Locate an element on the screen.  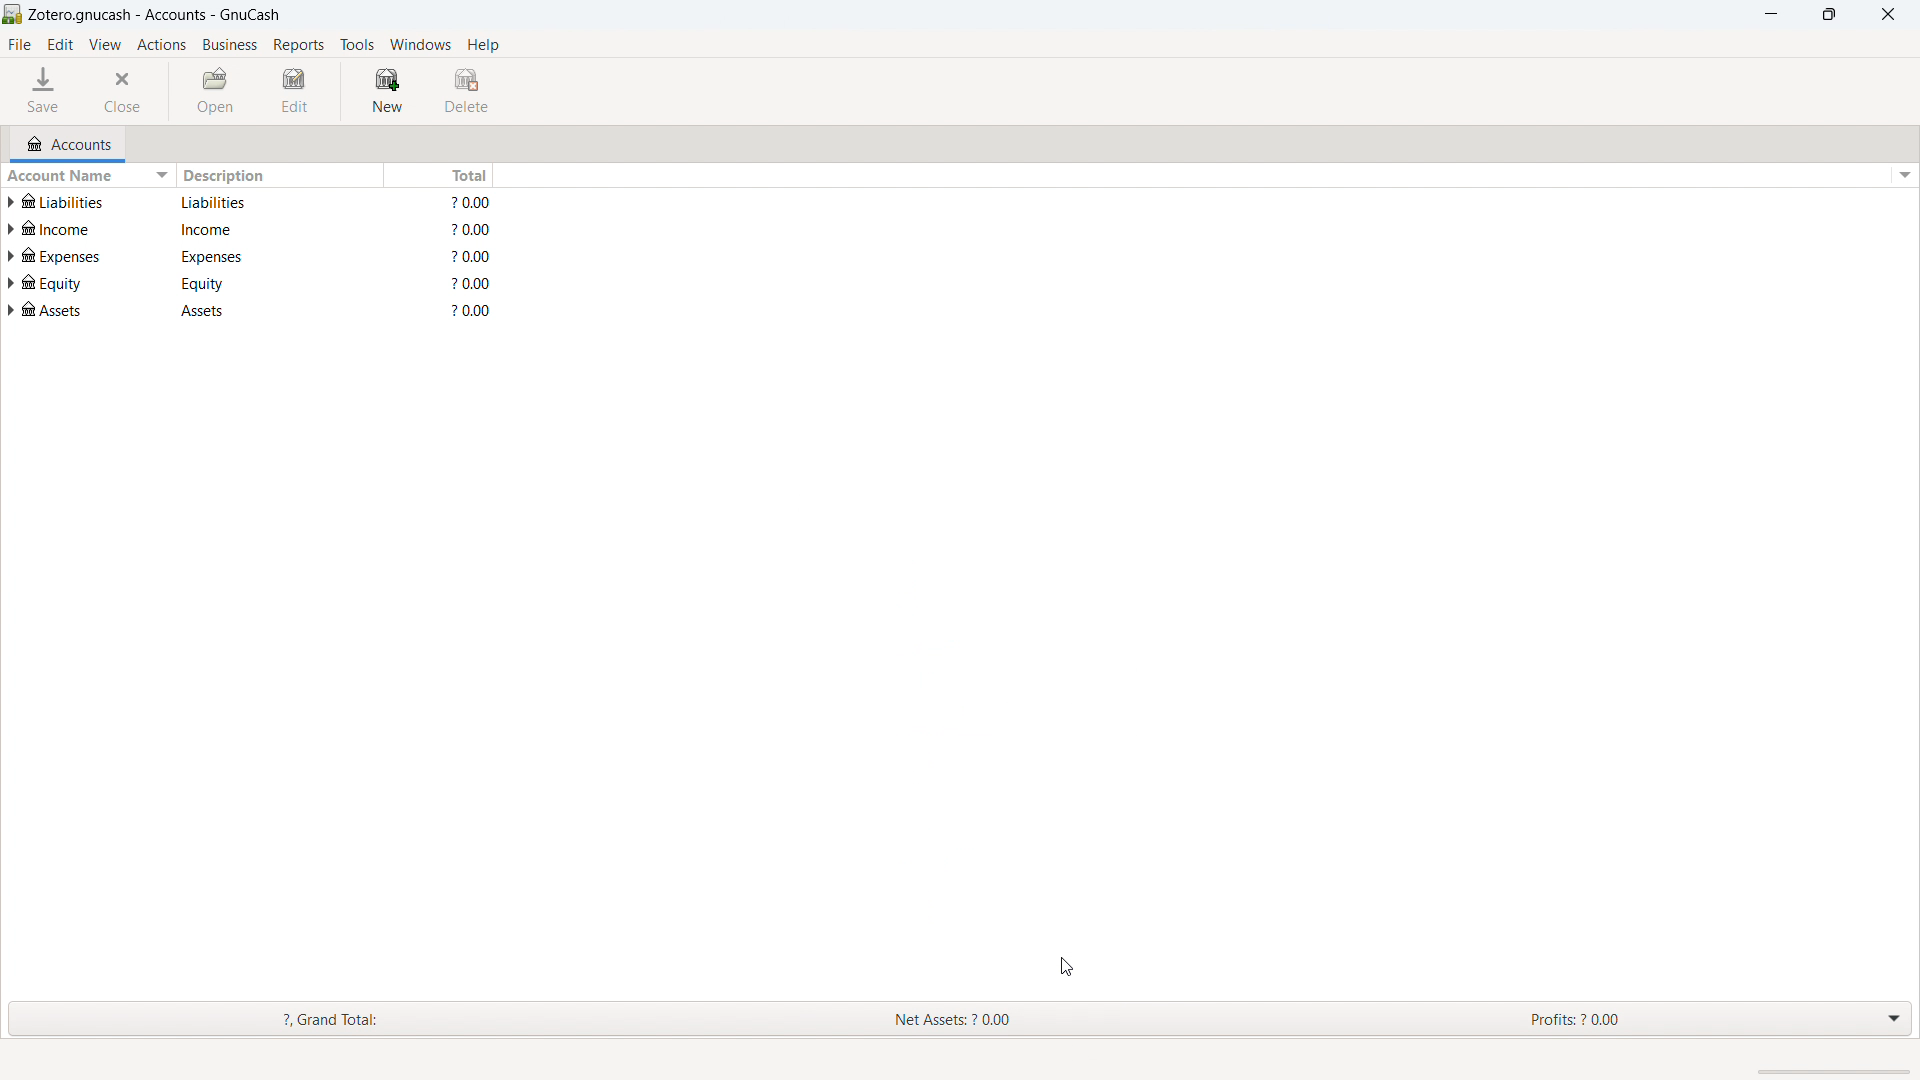
tools is located at coordinates (357, 44).